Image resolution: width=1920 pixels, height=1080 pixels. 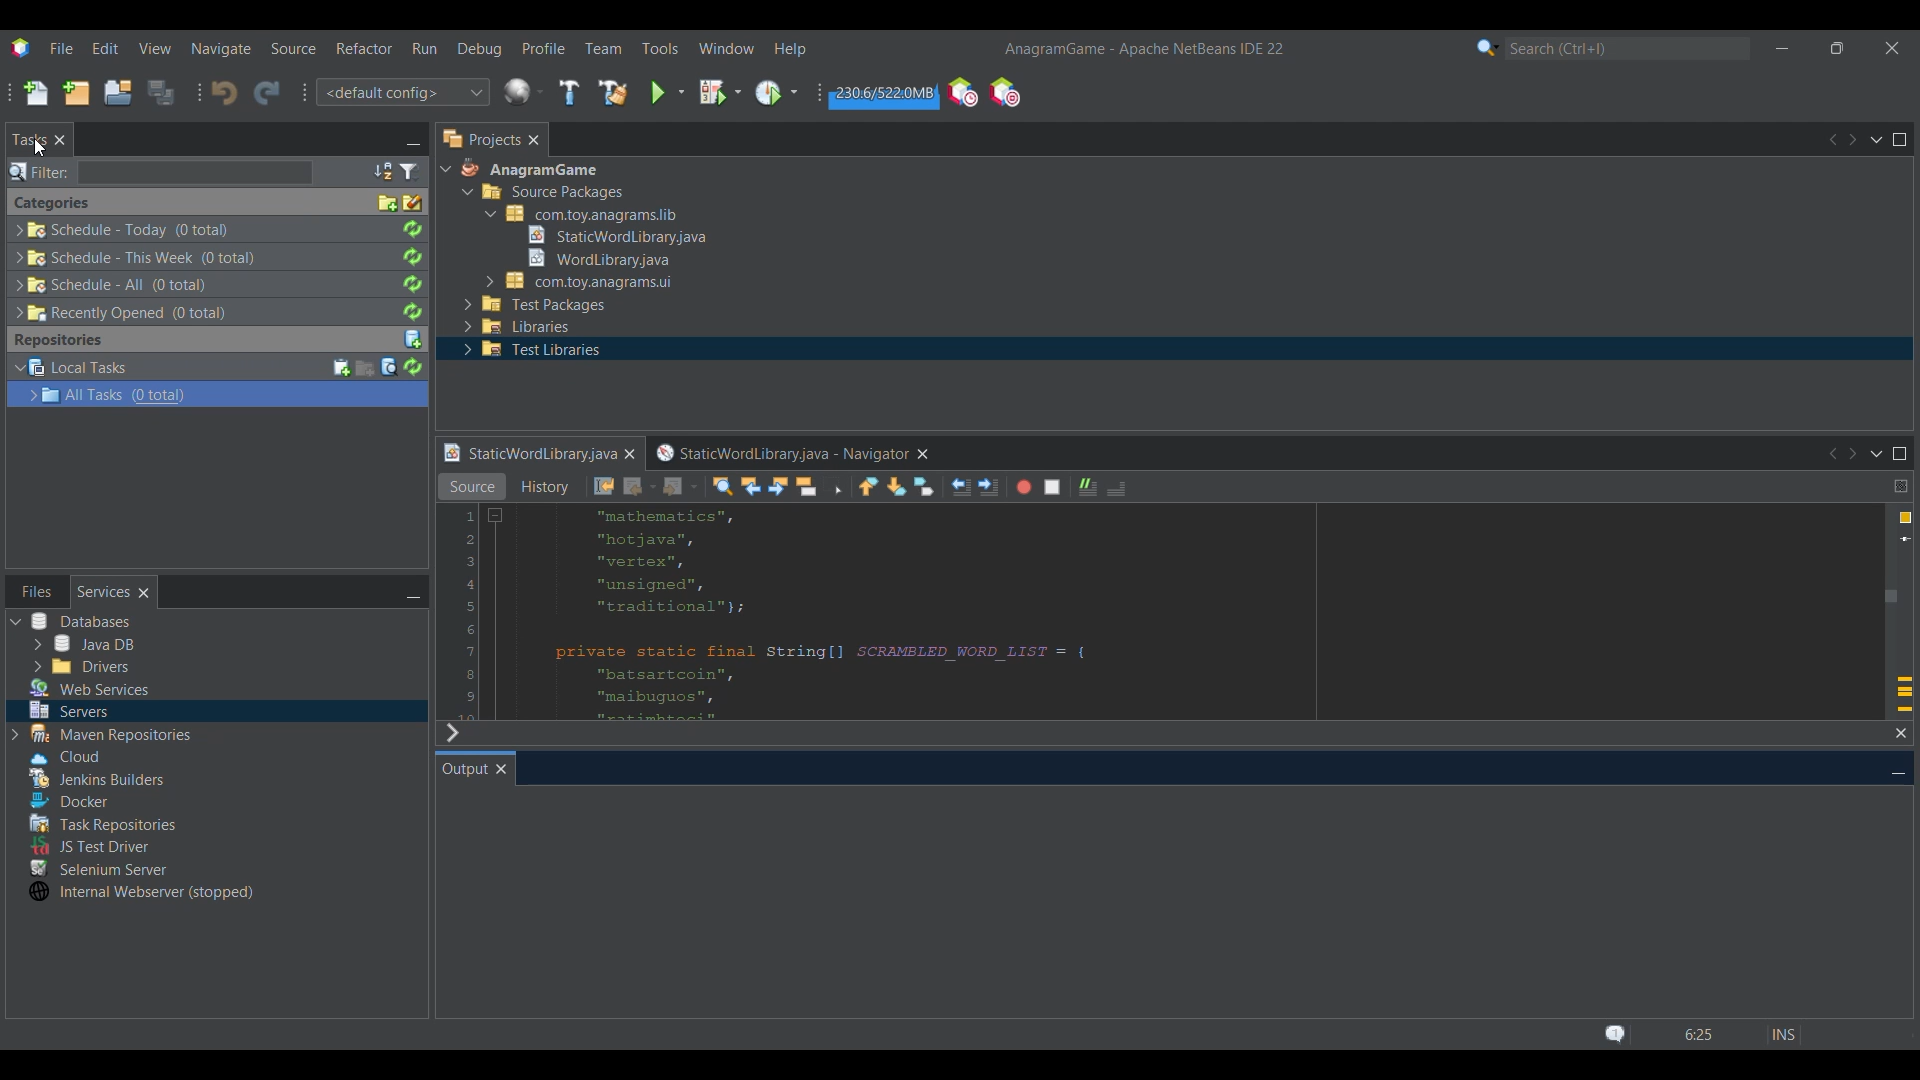 What do you see at coordinates (124, 230) in the screenshot?
I see `` at bounding box center [124, 230].